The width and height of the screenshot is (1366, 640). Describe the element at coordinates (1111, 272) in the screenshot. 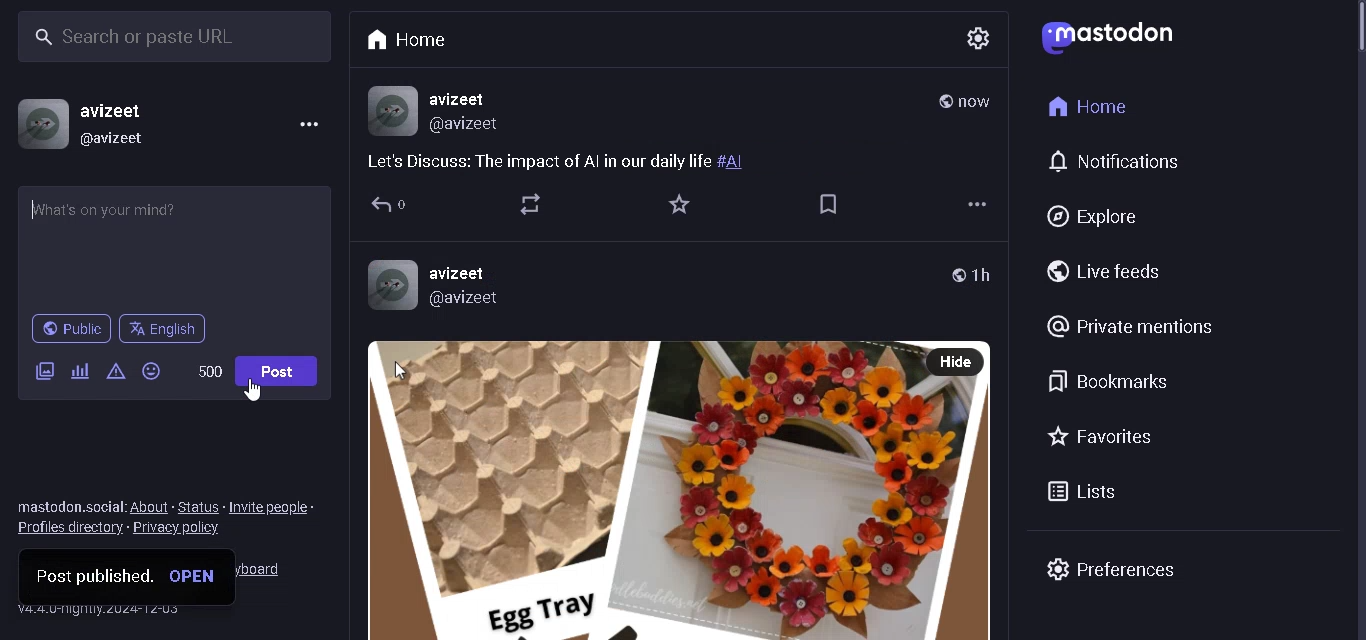

I see `LIVE FEEDS` at that location.